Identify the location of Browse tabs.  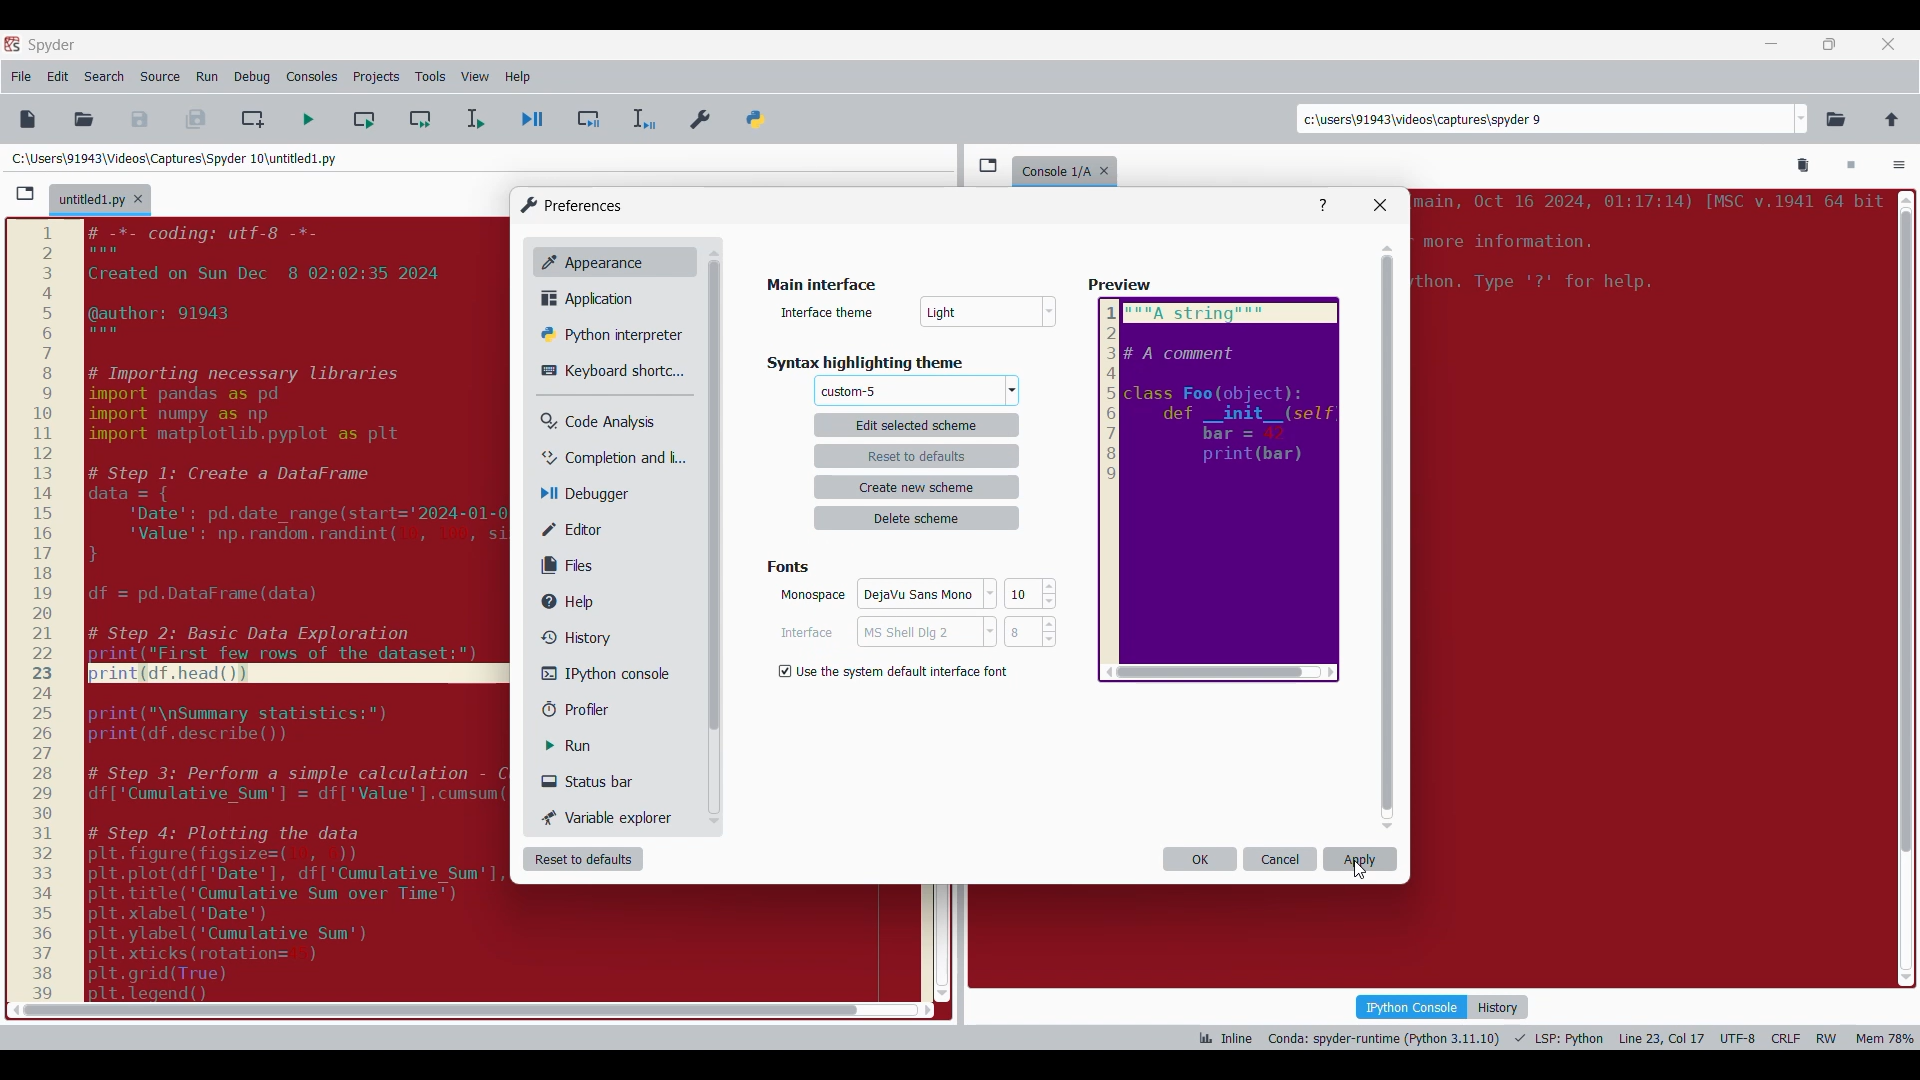
(988, 165).